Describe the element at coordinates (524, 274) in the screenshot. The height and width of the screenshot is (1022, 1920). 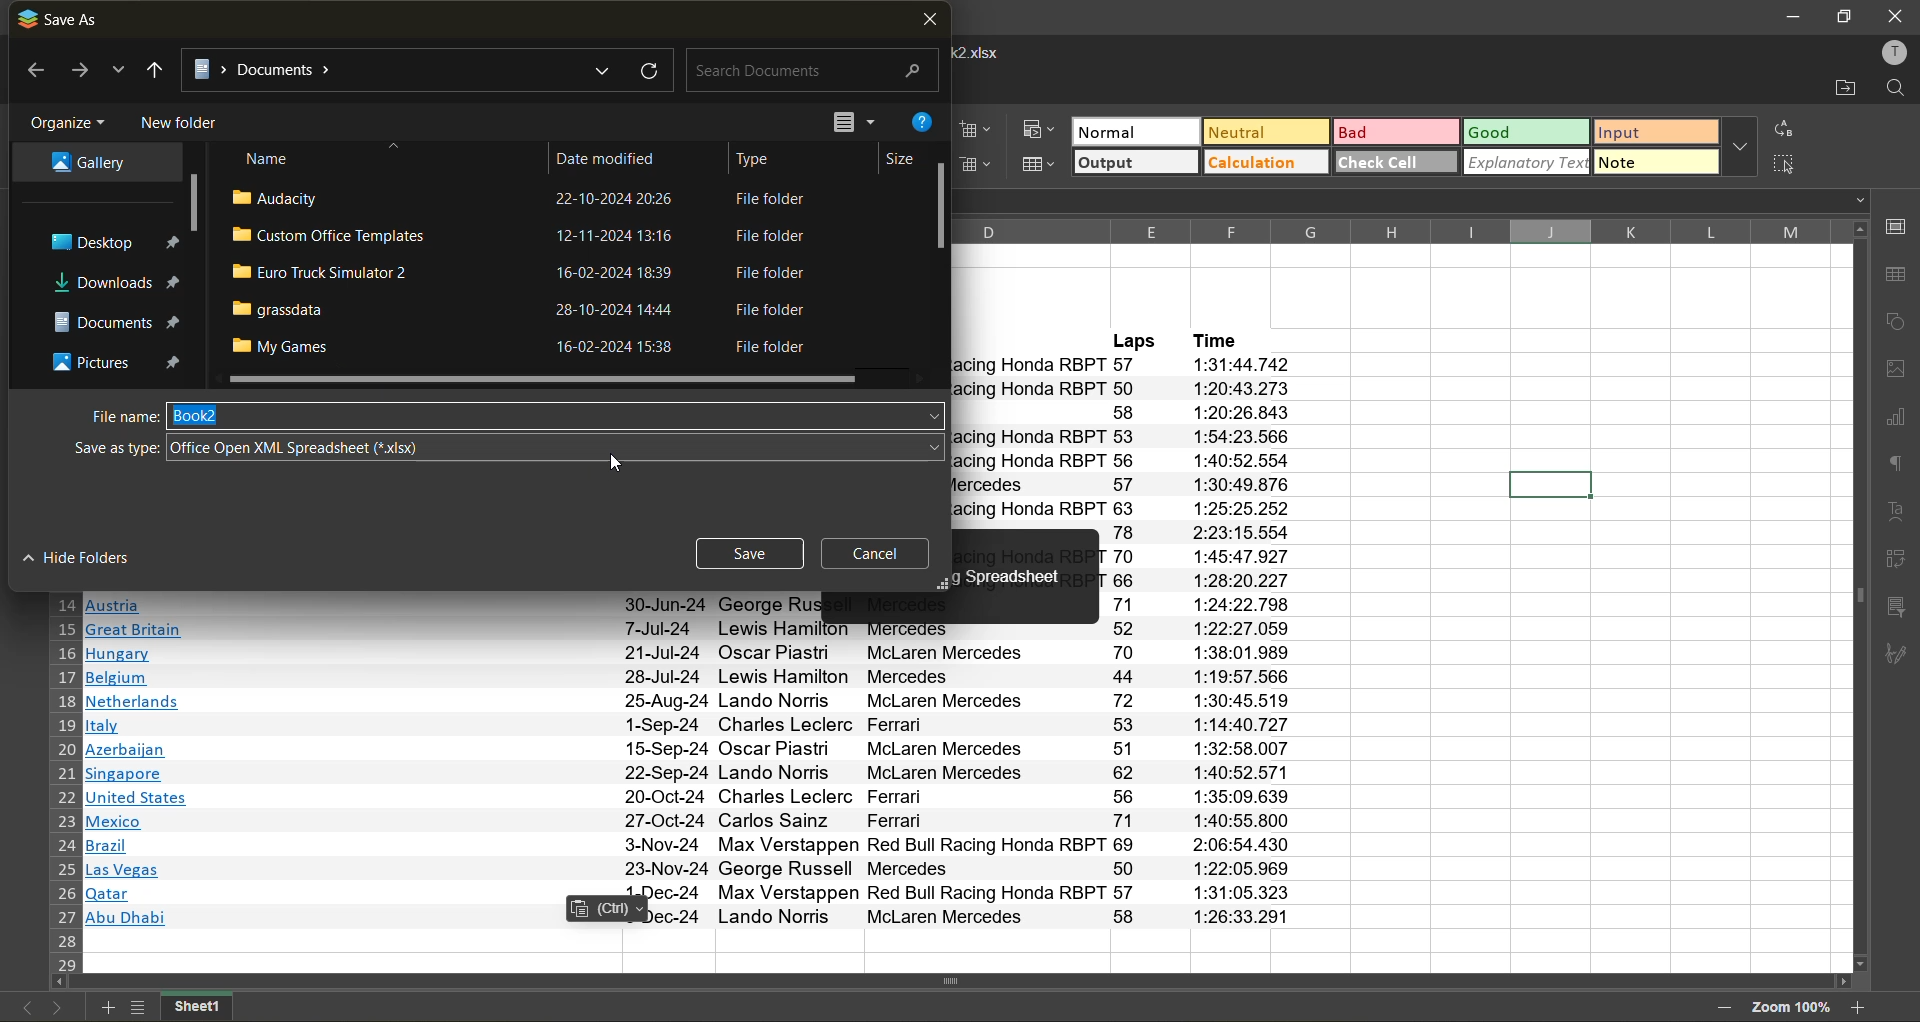
I see `file` at that location.